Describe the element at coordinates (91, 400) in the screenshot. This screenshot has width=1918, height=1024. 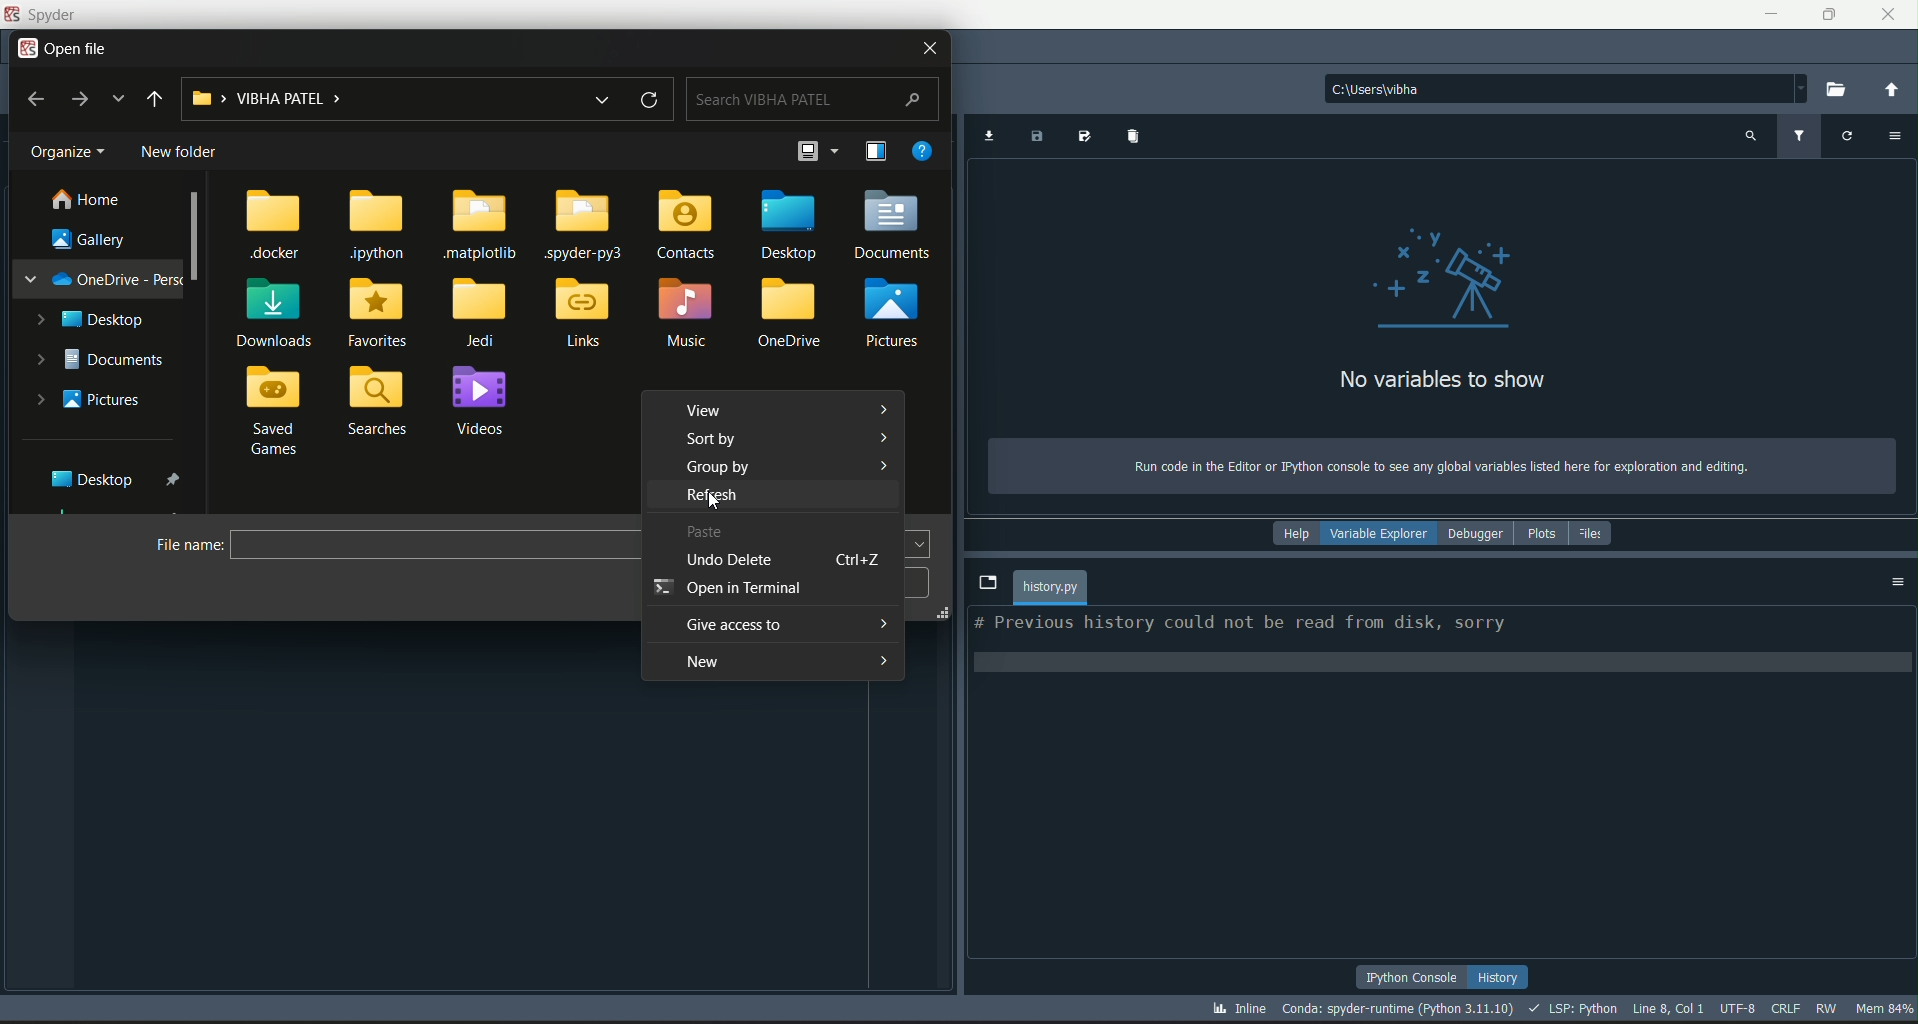
I see `pictures` at that location.